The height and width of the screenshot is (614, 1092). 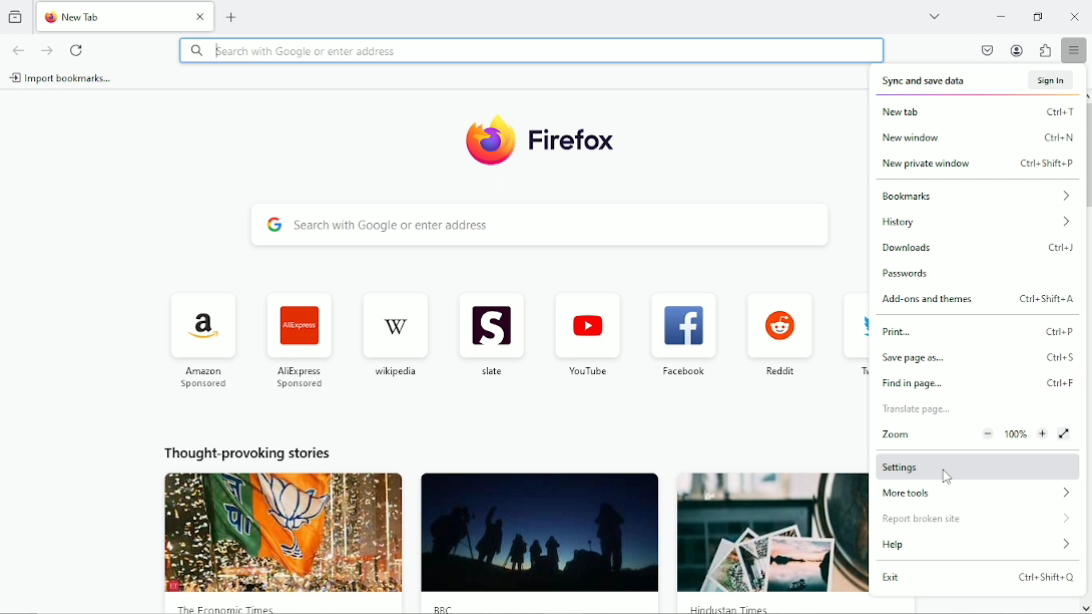 What do you see at coordinates (533, 226) in the screenshot?
I see `search with Google or enter address` at bounding box center [533, 226].